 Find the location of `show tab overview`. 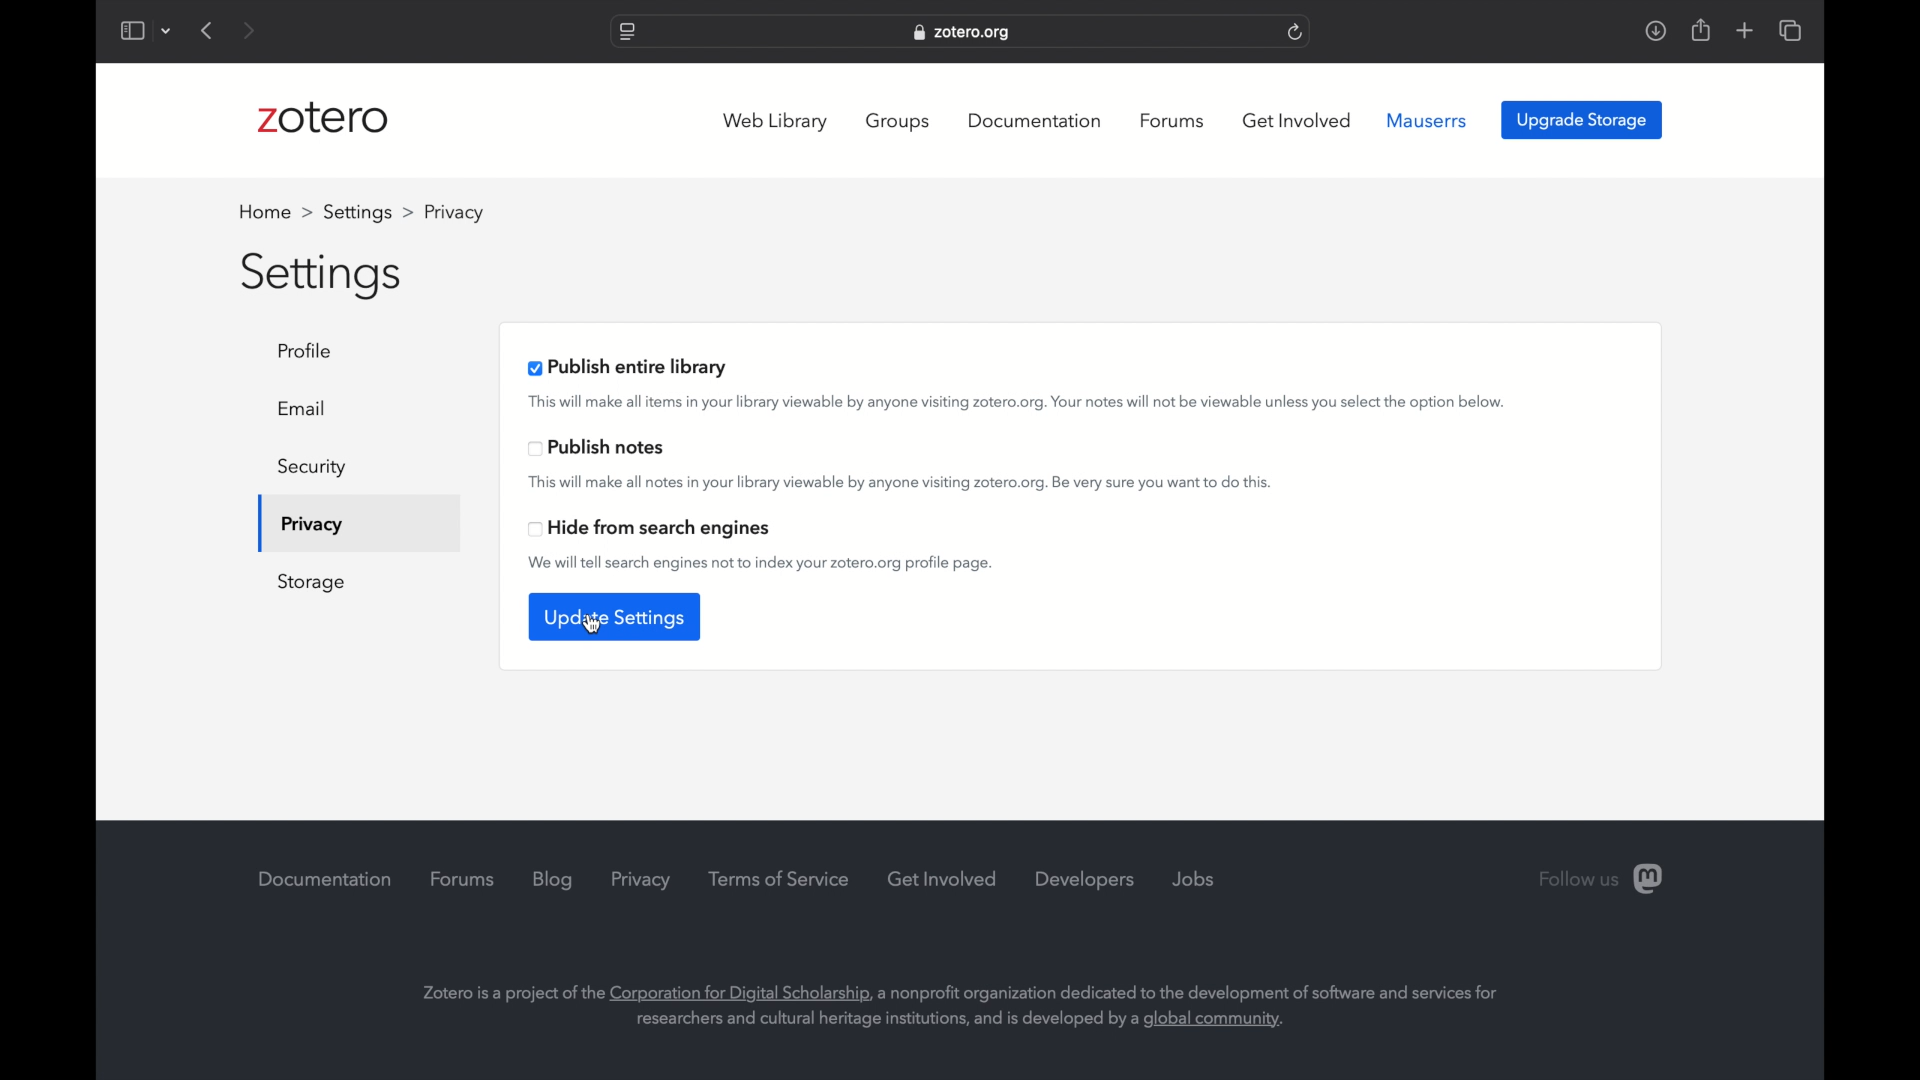

show tab overview is located at coordinates (1792, 30).